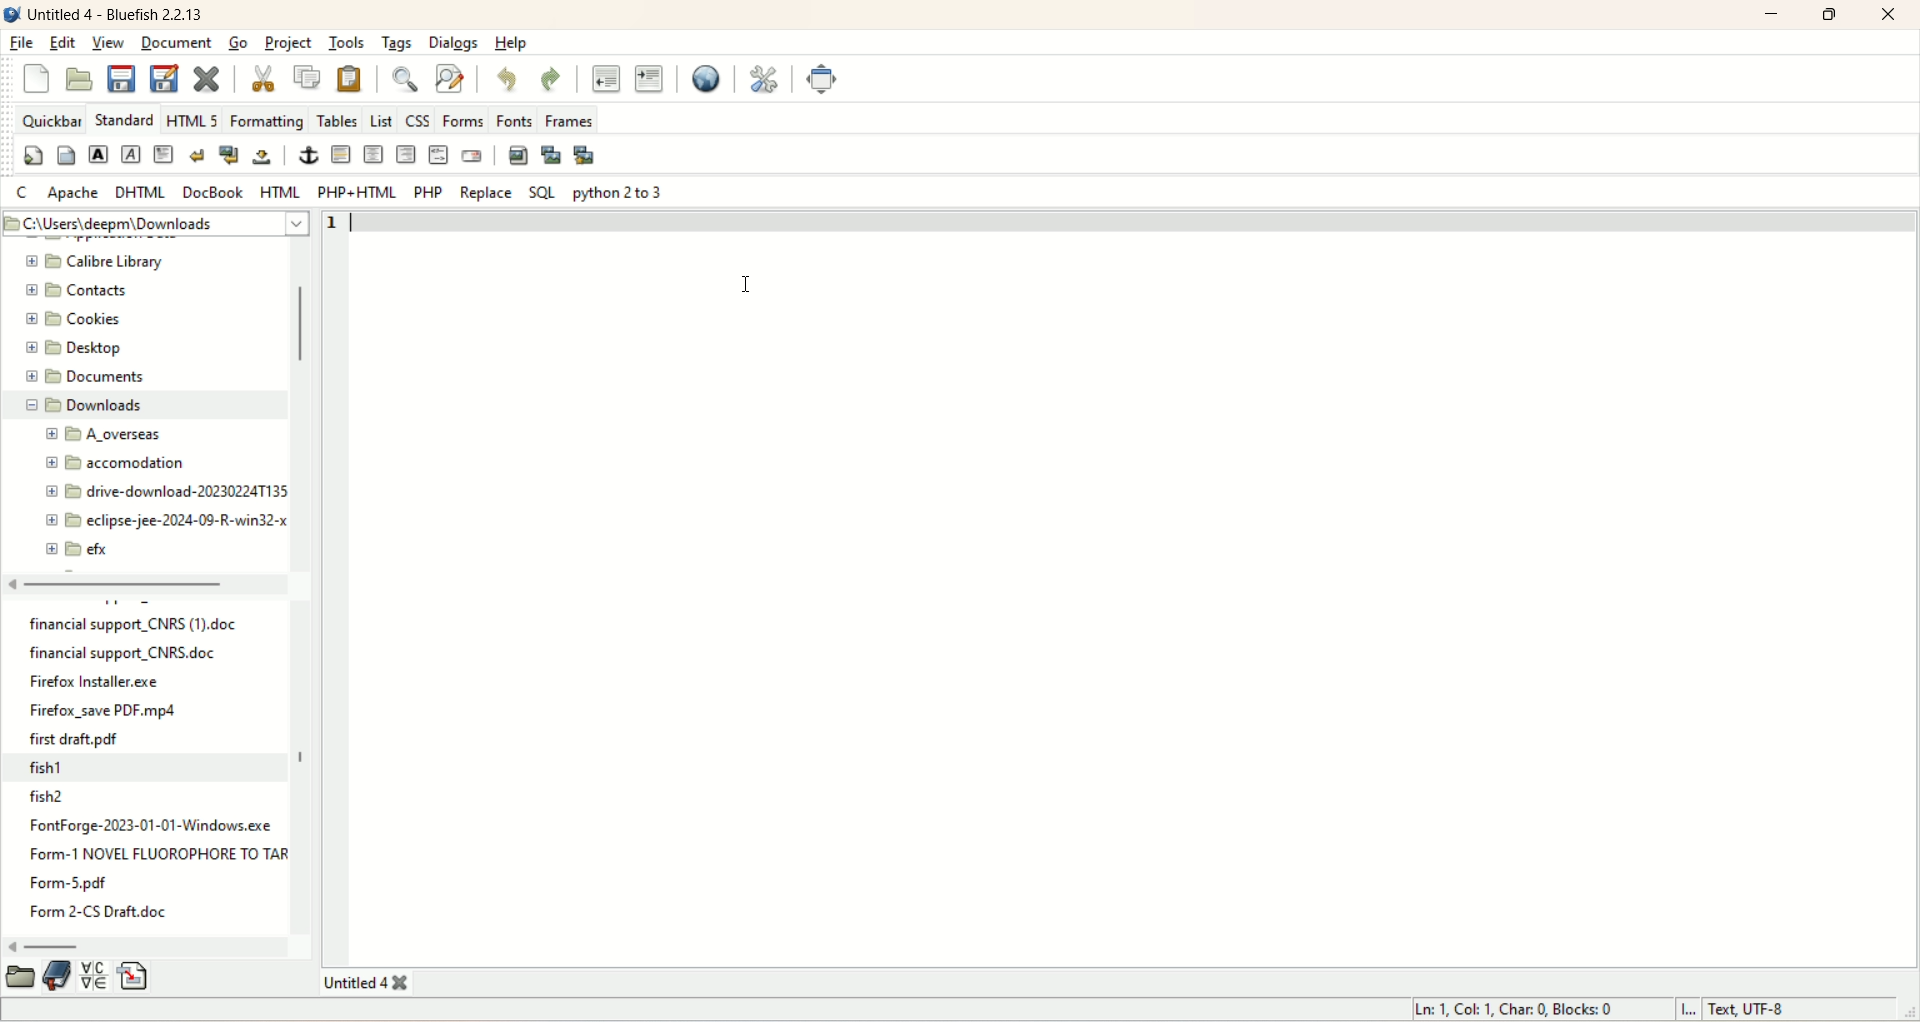 The image size is (1920, 1022). I want to click on new, so click(36, 80).